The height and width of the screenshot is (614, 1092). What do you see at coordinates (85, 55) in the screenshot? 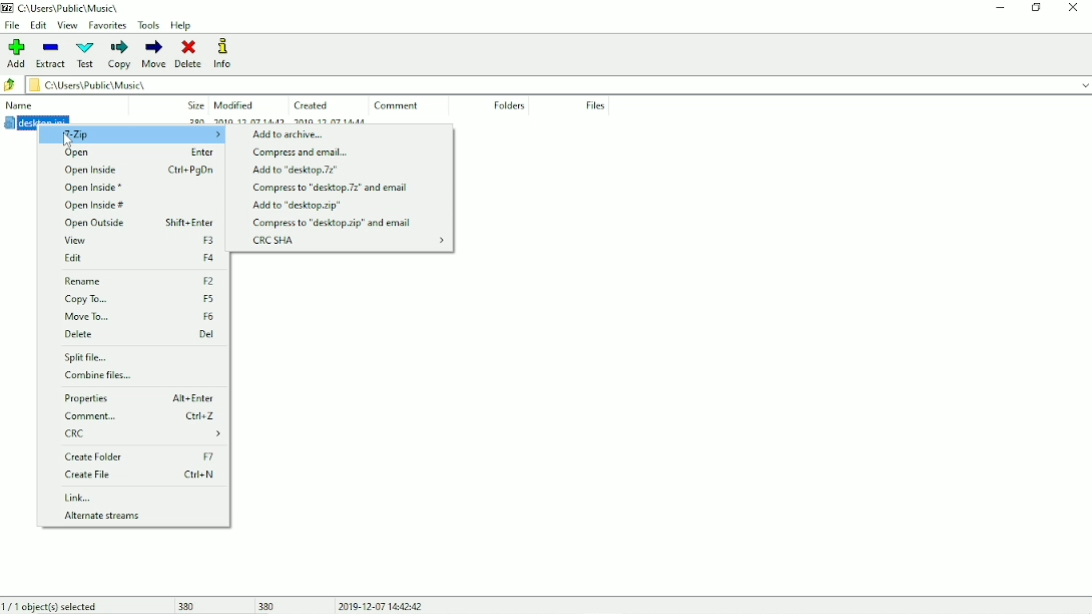
I see `Test` at bounding box center [85, 55].